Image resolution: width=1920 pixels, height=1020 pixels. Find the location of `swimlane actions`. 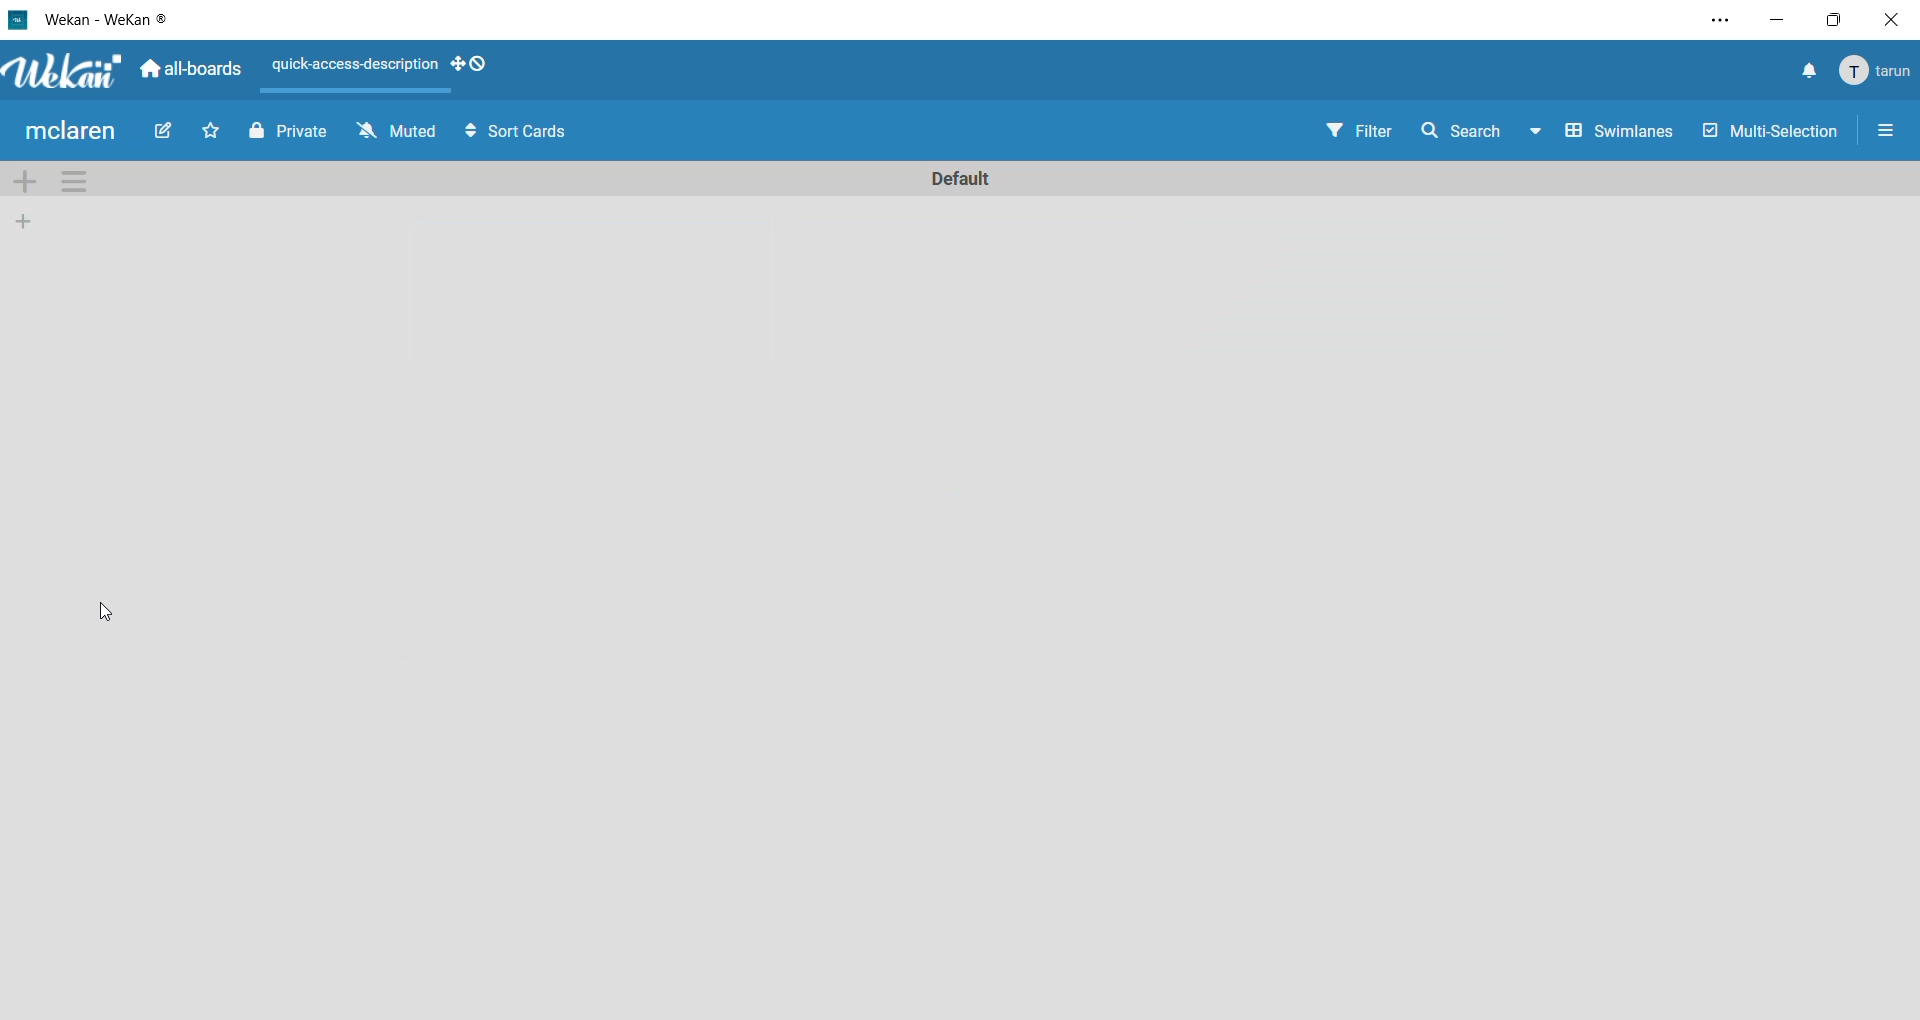

swimlane actions is located at coordinates (82, 182).